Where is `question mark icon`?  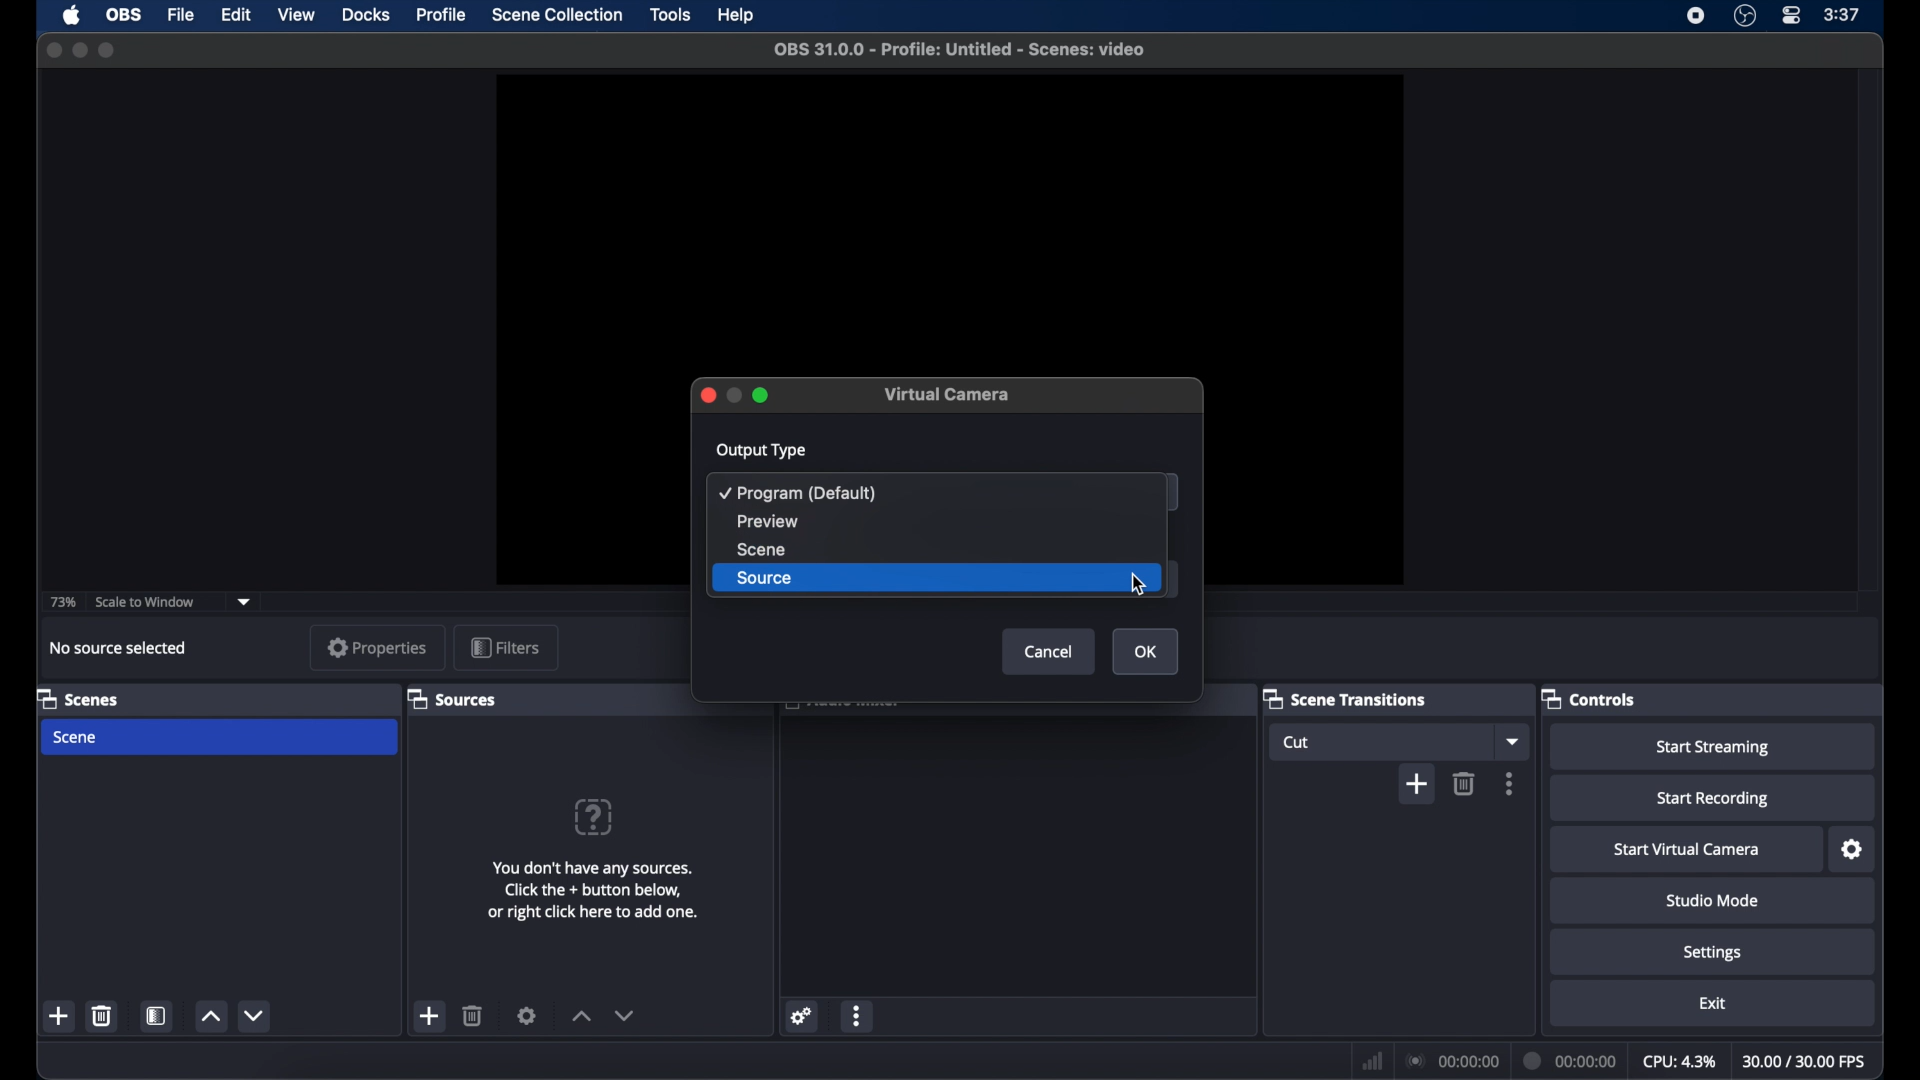
question mark icon is located at coordinates (594, 817).